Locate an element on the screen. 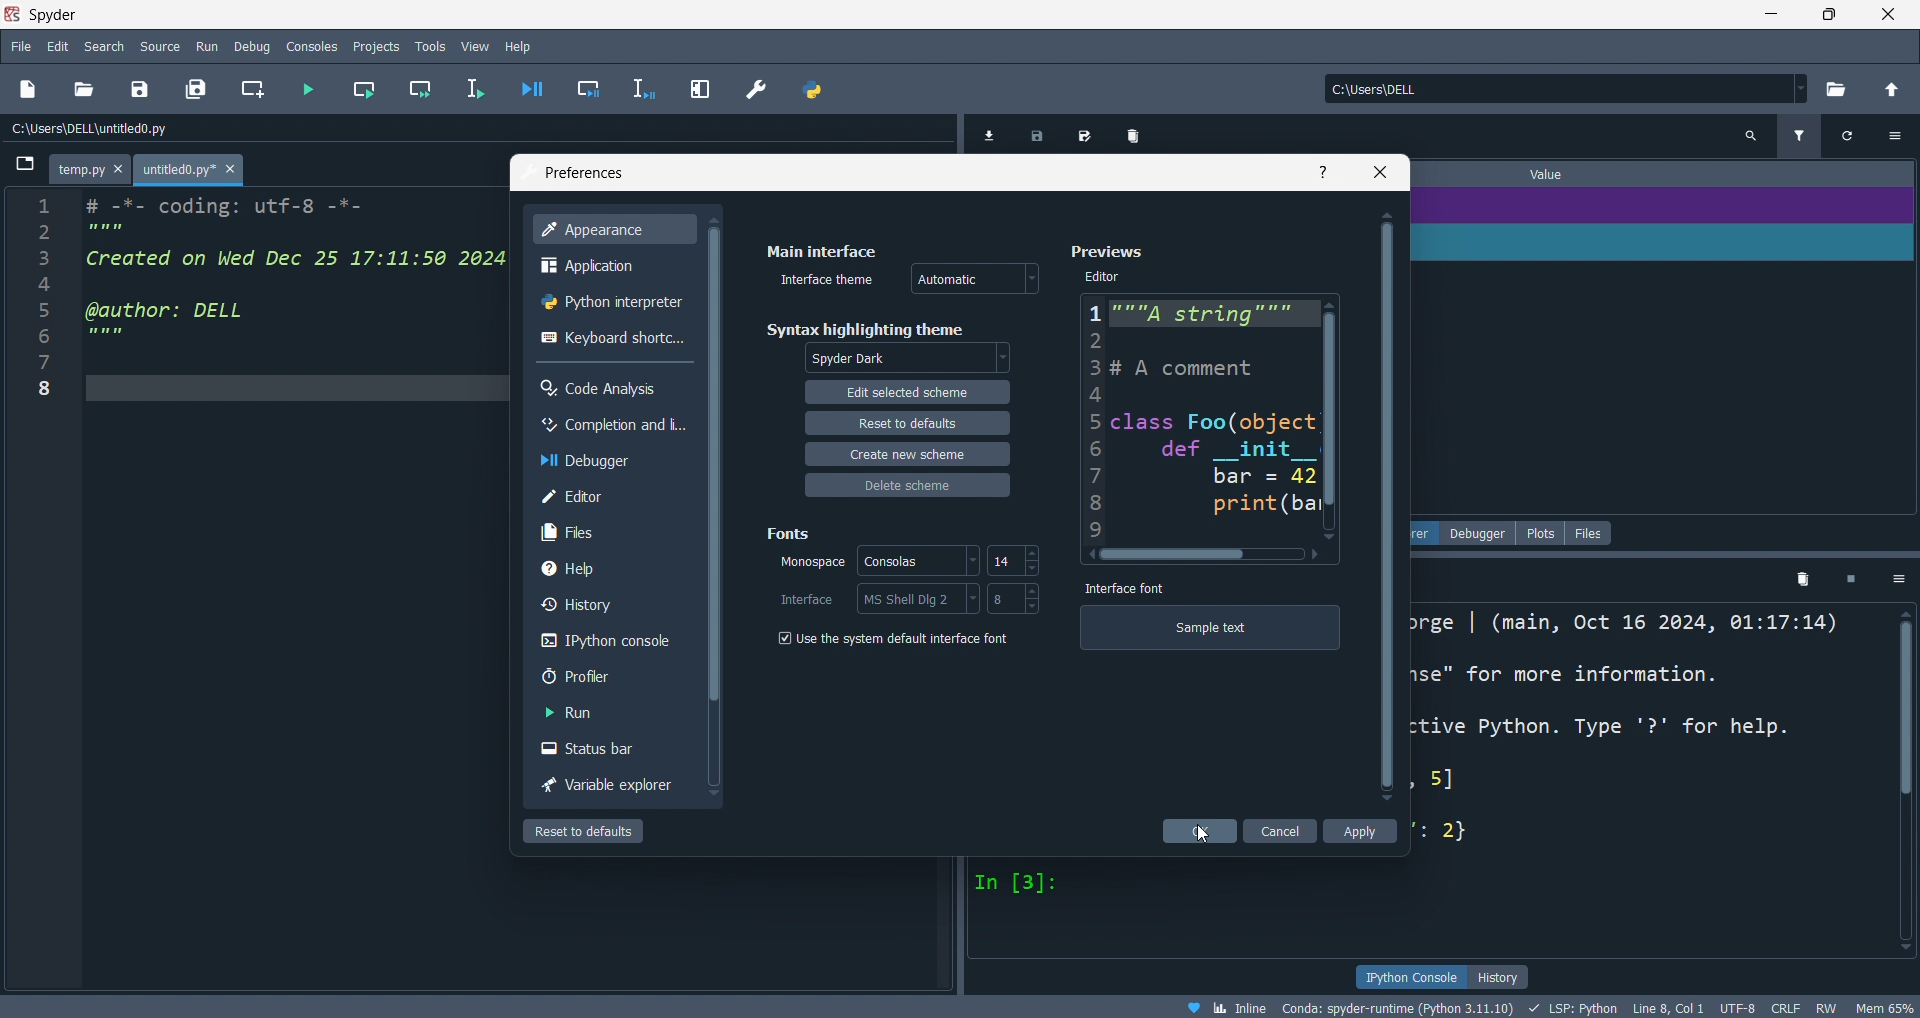  python path manager is located at coordinates (815, 91).